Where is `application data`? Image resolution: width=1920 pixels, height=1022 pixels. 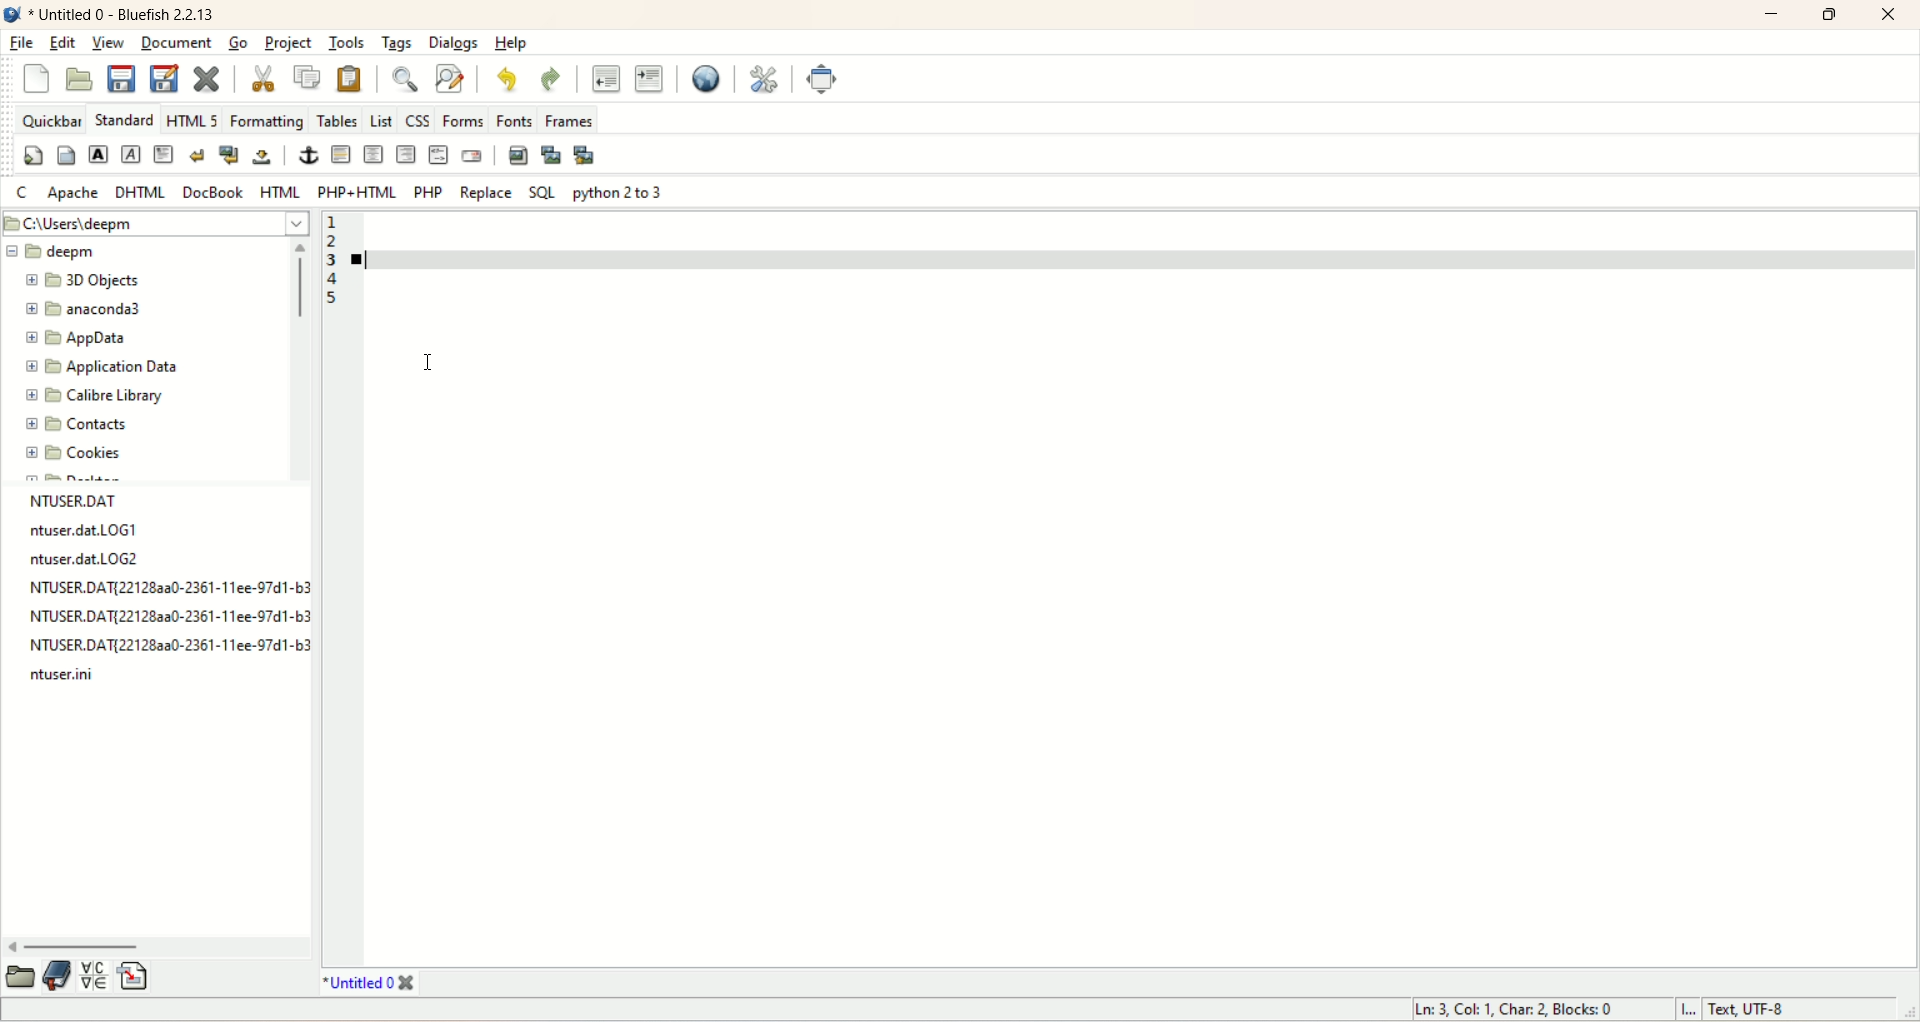 application data is located at coordinates (103, 367).